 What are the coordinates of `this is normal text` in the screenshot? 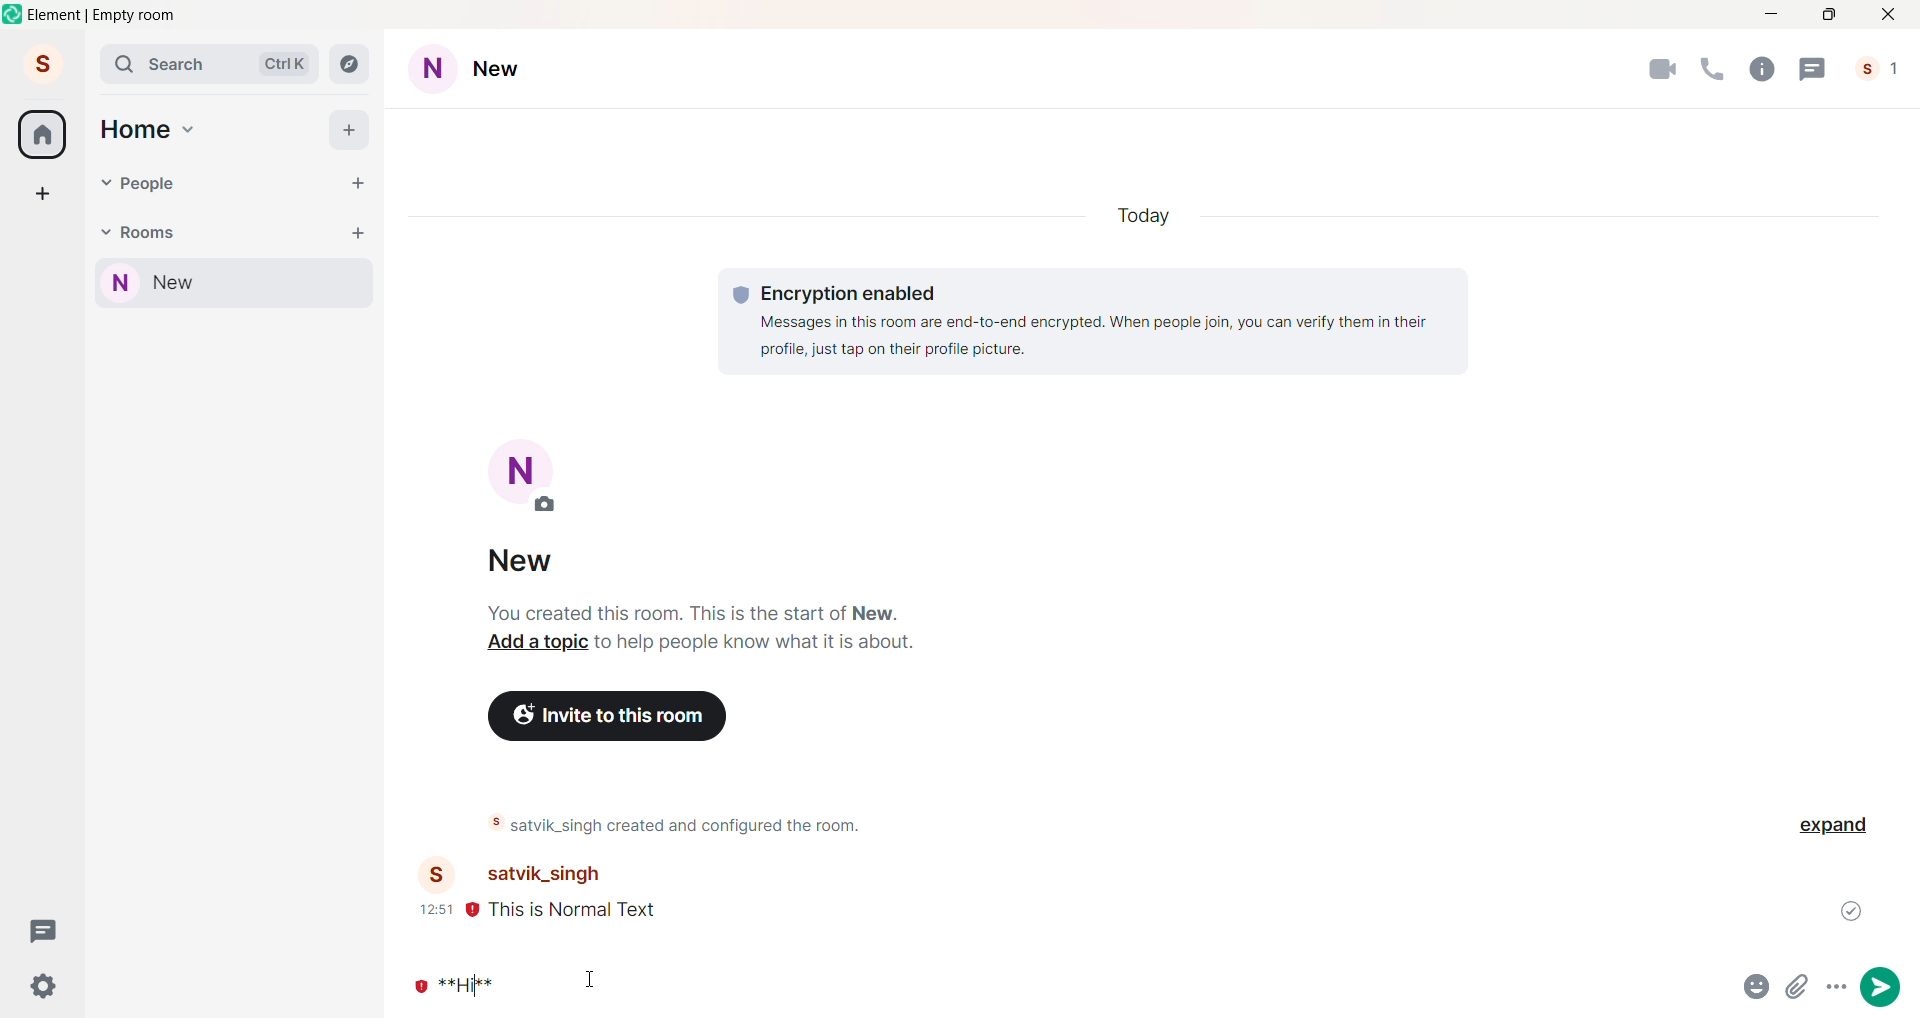 It's located at (601, 913).